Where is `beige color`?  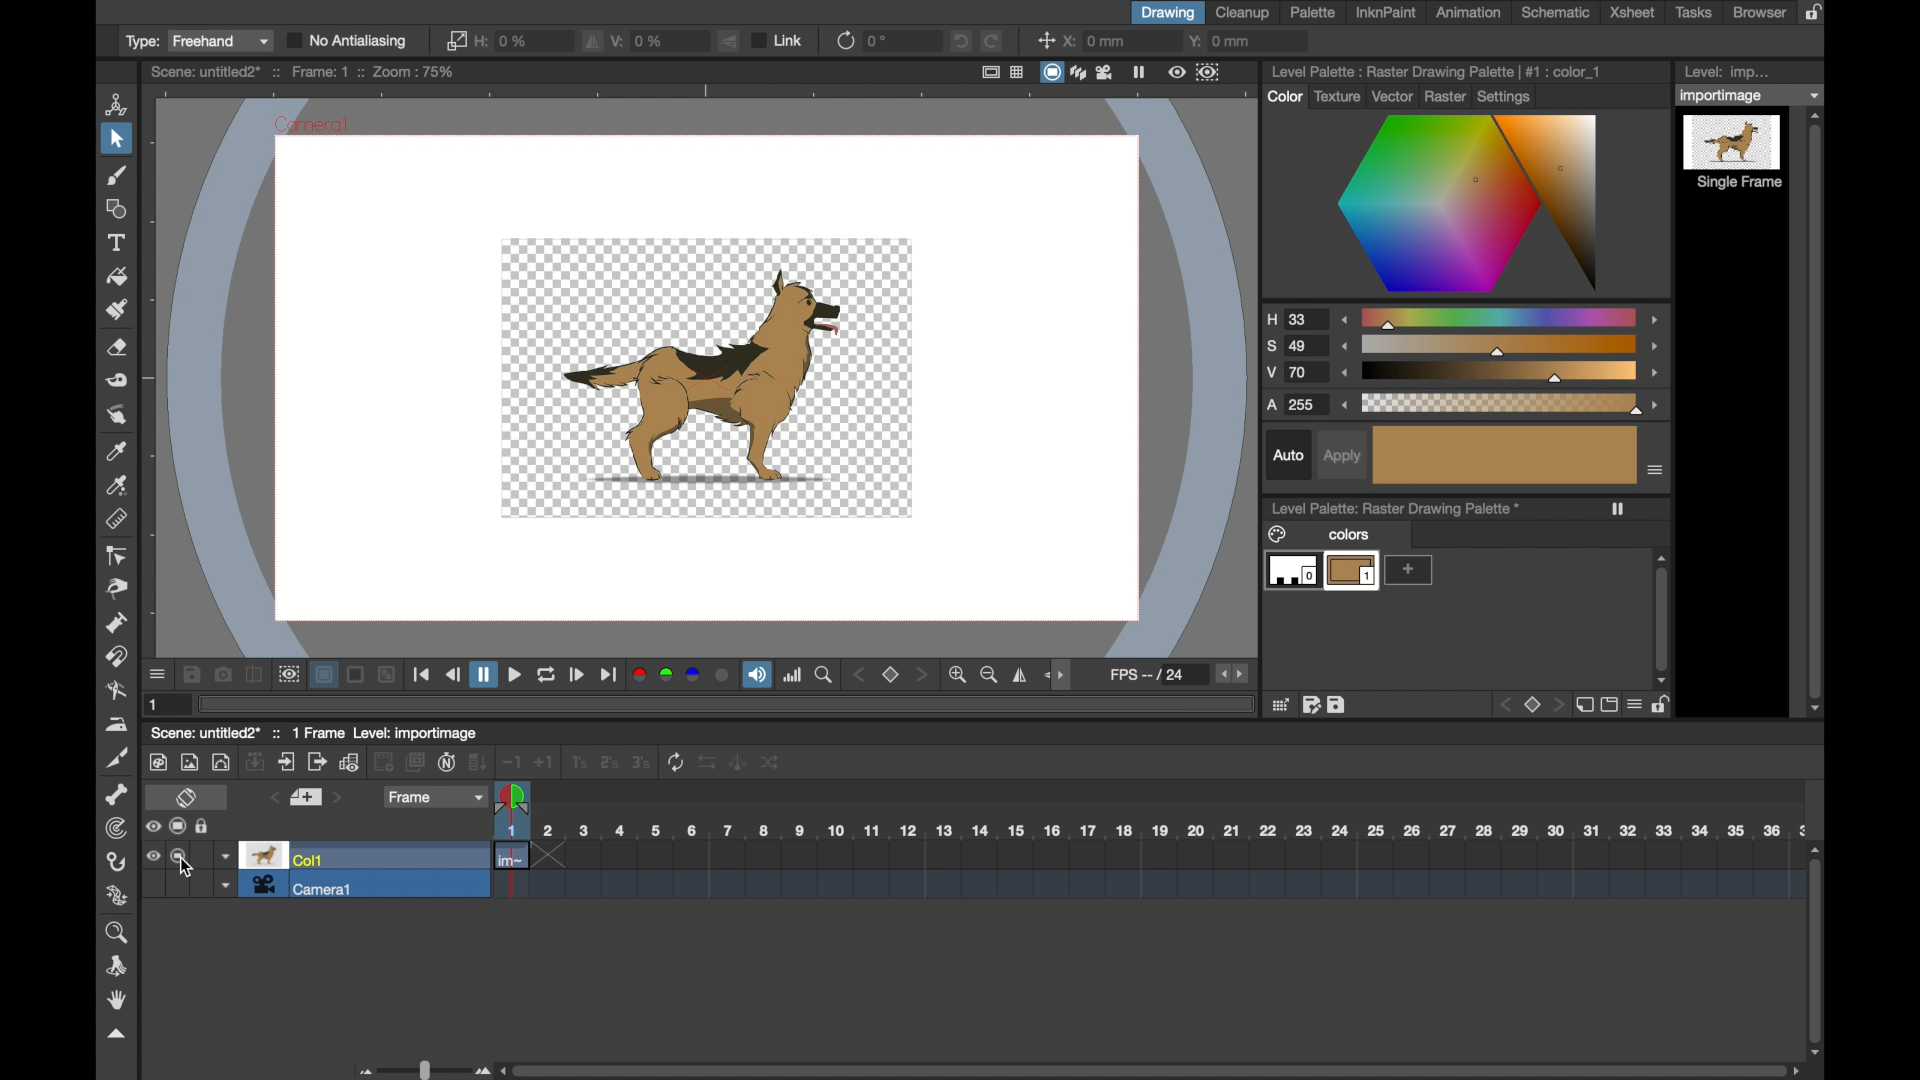 beige color is located at coordinates (1506, 455).